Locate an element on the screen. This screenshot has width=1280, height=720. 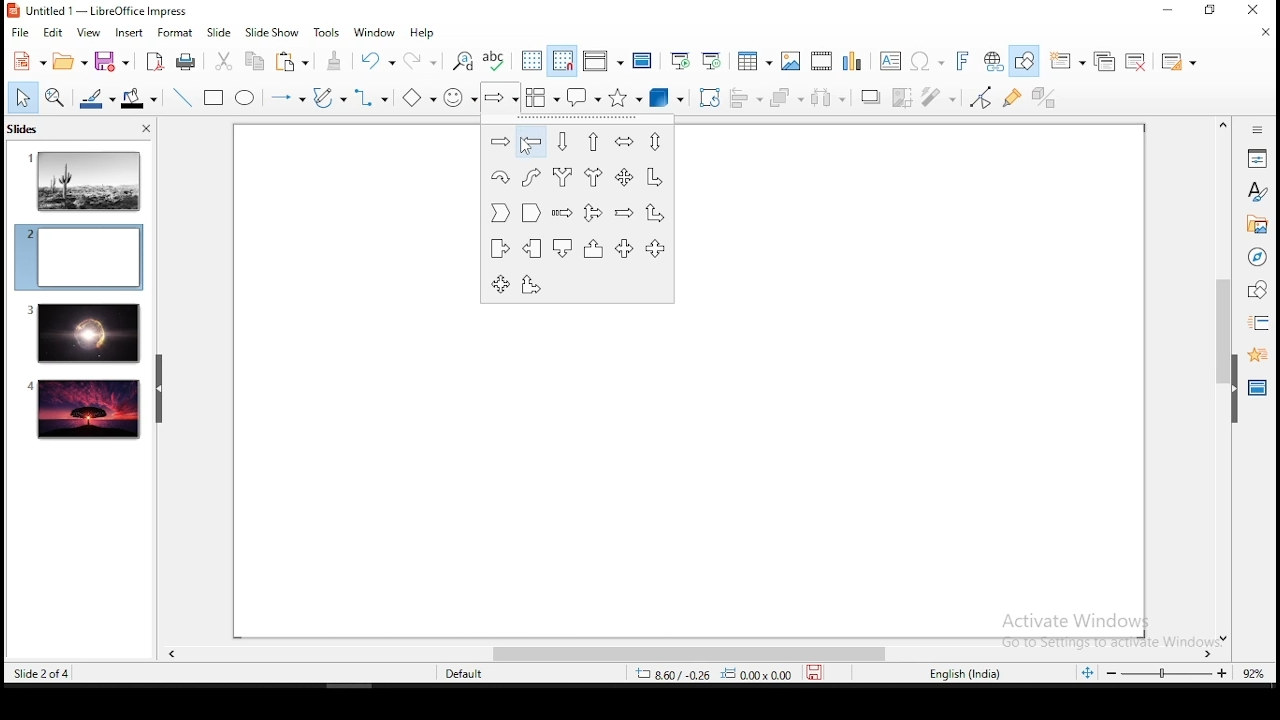
undo is located at coordinates (379, 61).